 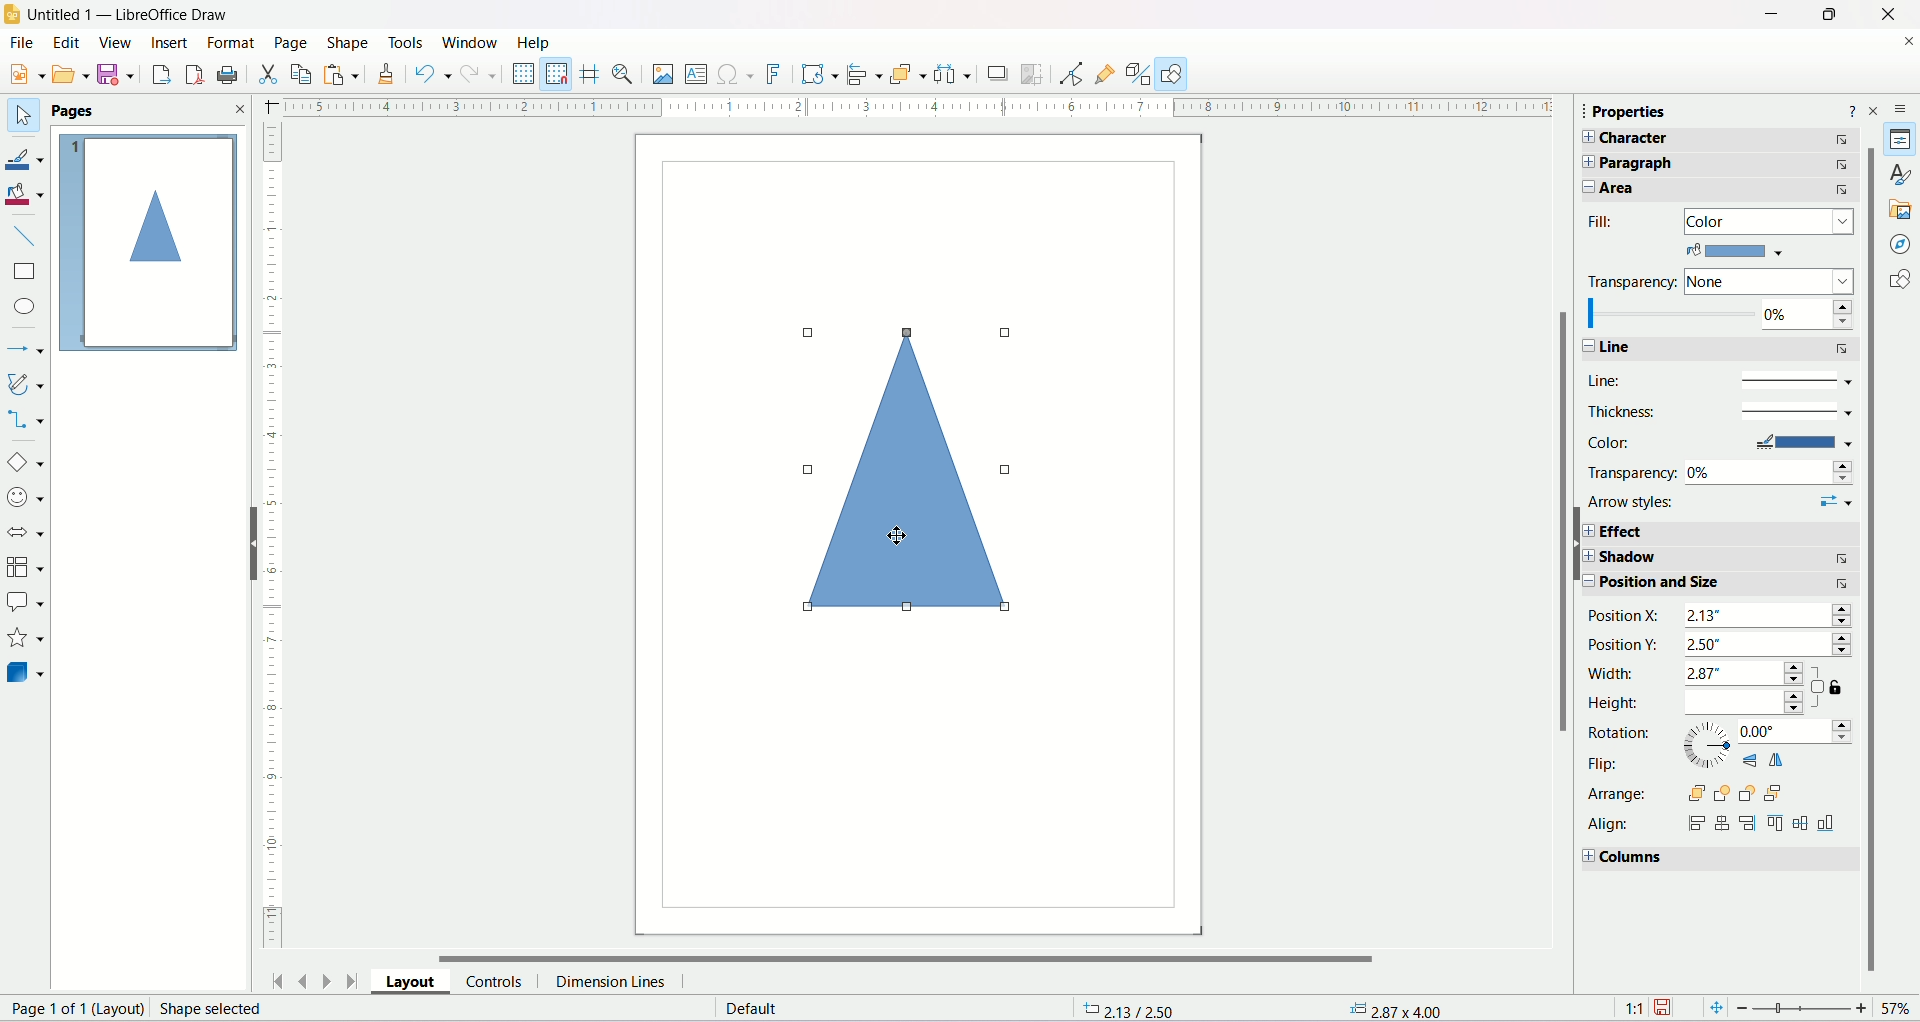 I want to click on Help about sidebar deck, so click(x=1851, y=110).